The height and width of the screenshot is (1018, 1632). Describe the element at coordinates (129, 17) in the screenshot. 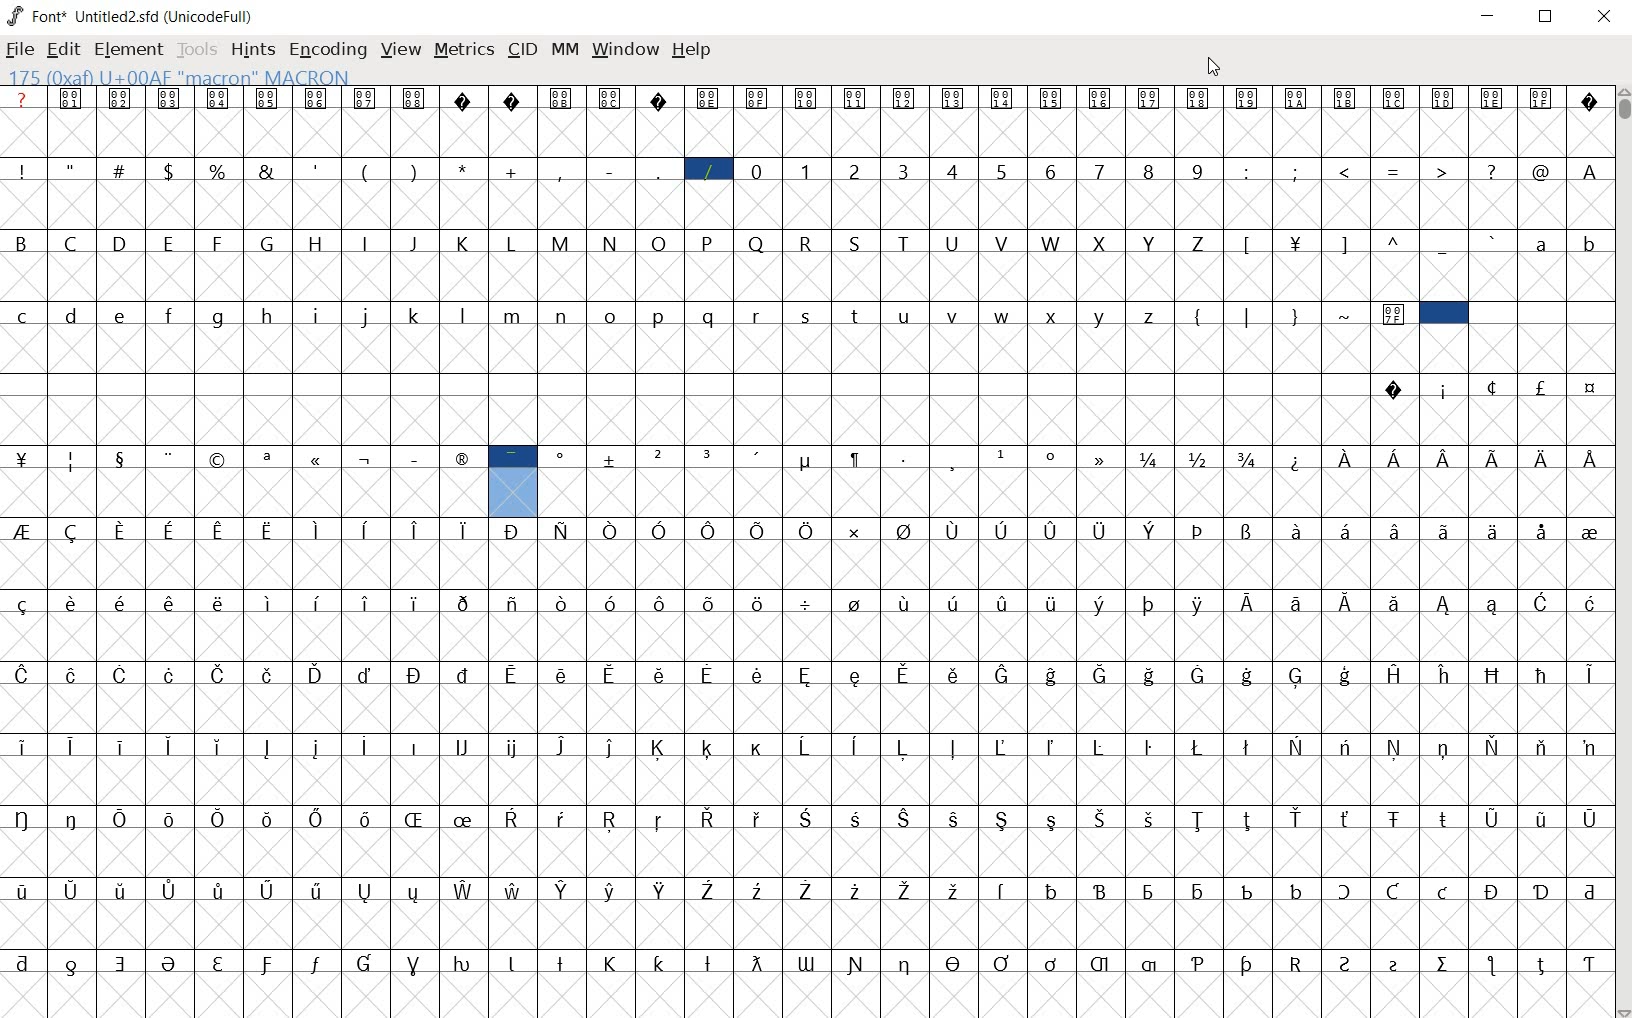

I see `FONT NAME` at that location.